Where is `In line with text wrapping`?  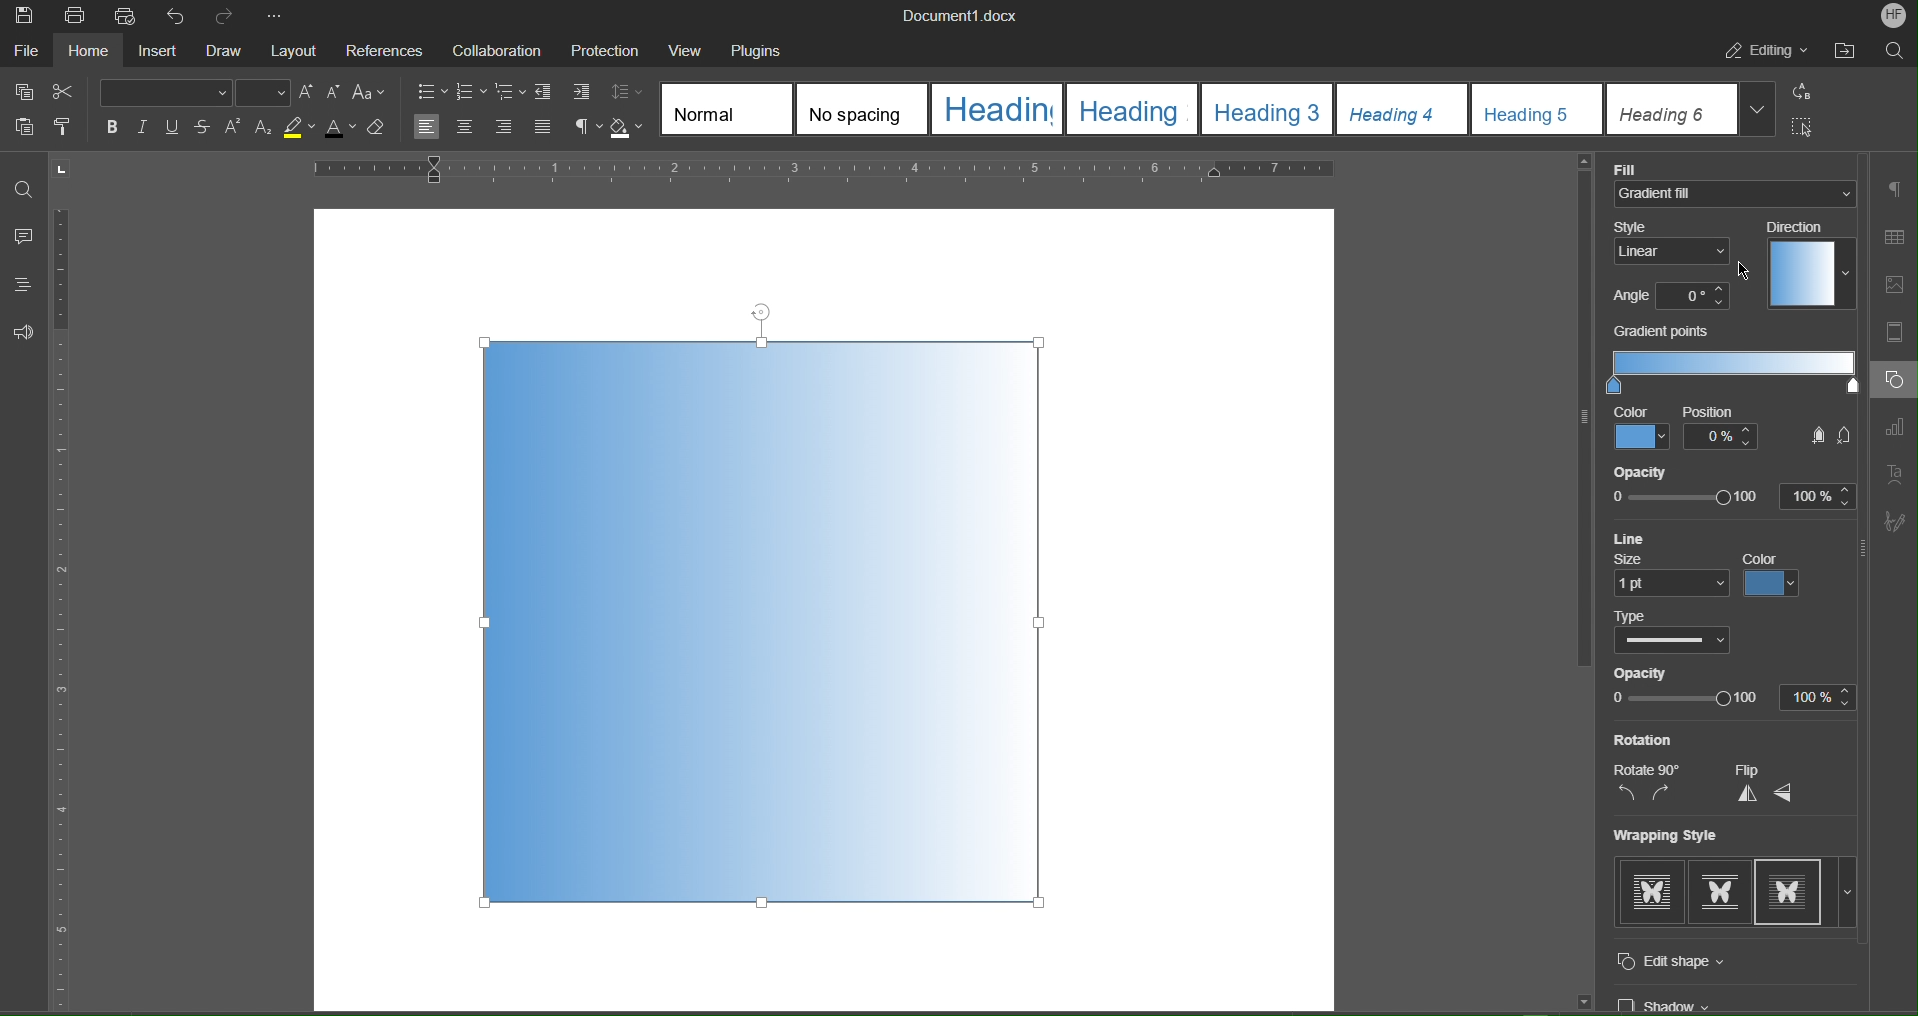 In line with text wrapping is located at coordinates (1648, 891).